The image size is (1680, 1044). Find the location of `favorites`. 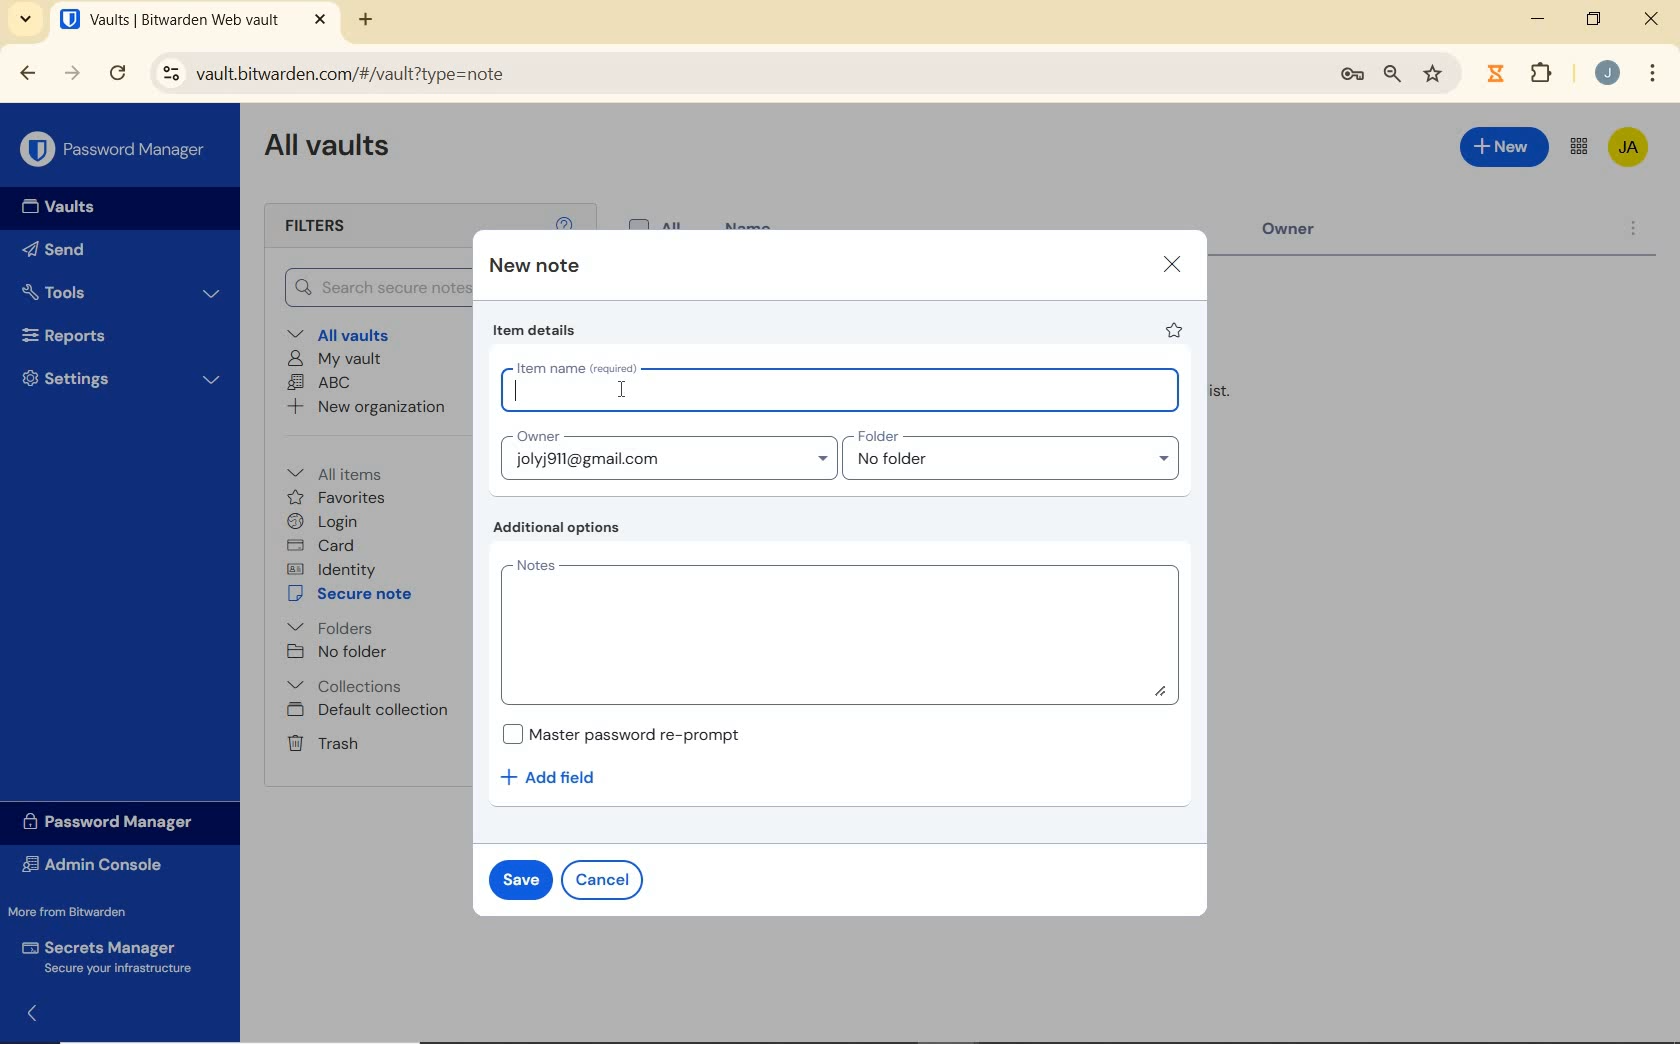

favorites is located at coordinates (337, 498).